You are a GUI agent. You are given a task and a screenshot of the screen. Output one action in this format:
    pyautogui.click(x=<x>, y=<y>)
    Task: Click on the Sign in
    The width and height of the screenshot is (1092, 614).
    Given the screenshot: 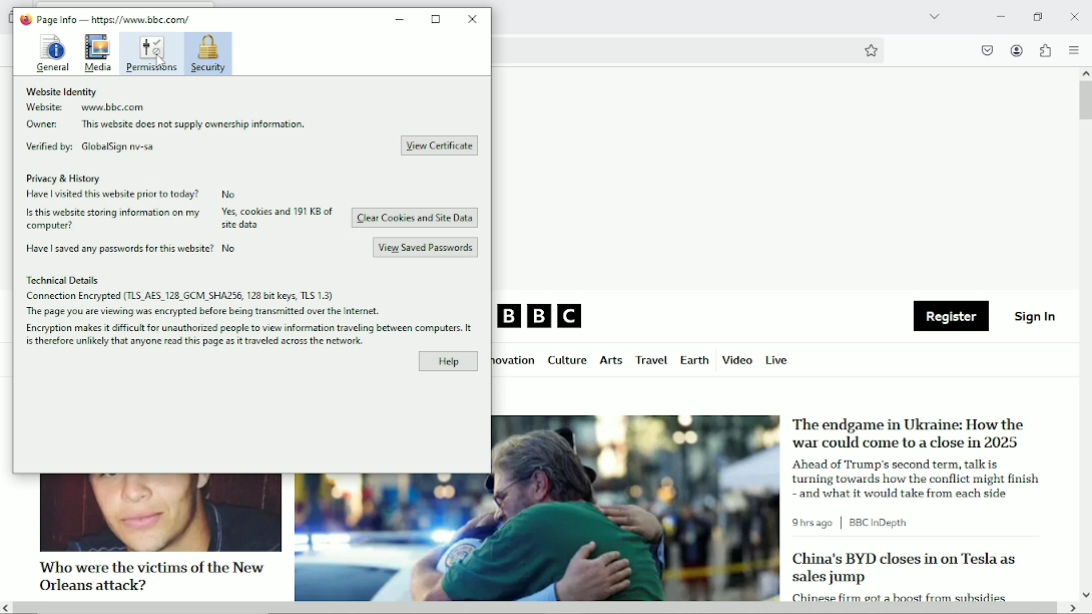 What is the action you would take?
    pyautogui.click(x=1036, y=315)
    